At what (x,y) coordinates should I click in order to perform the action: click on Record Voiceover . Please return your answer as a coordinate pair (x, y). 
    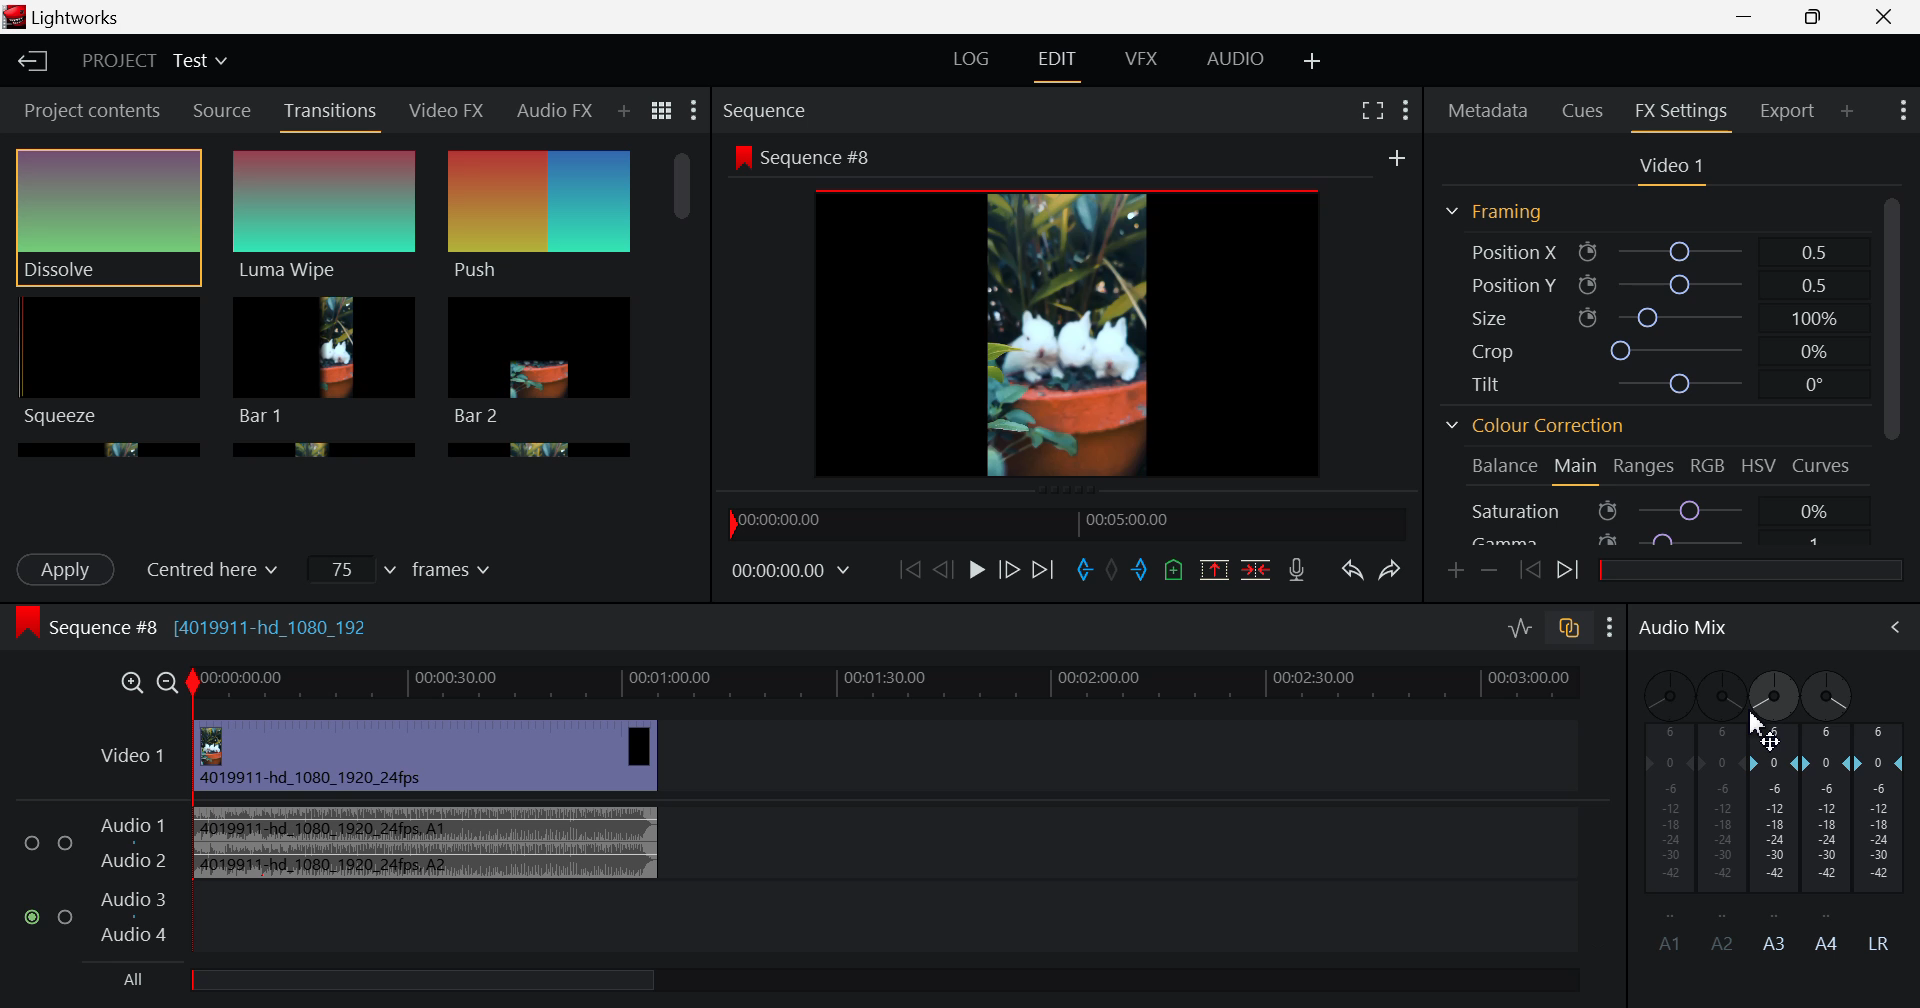
    Looking at the image, I should click on (1296, 569).